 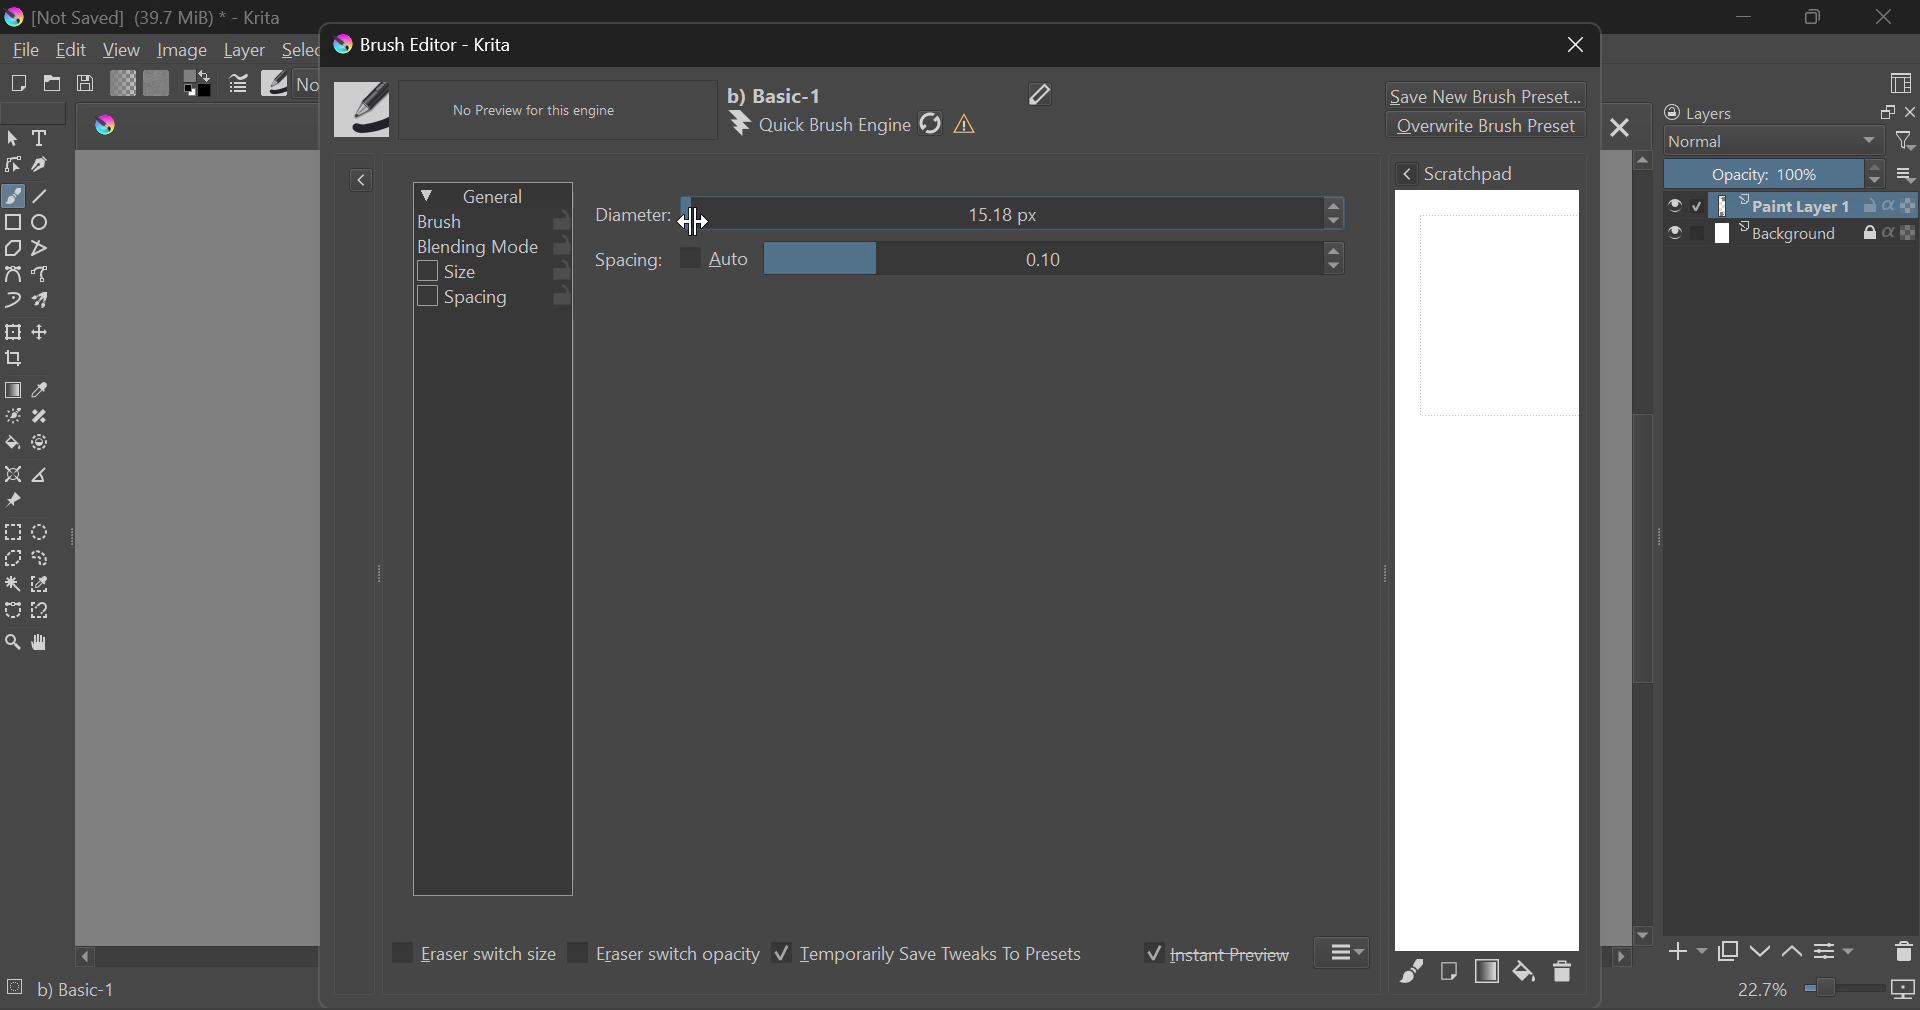 I want to click on Fill area with background color, so click(x=1523, y=973).